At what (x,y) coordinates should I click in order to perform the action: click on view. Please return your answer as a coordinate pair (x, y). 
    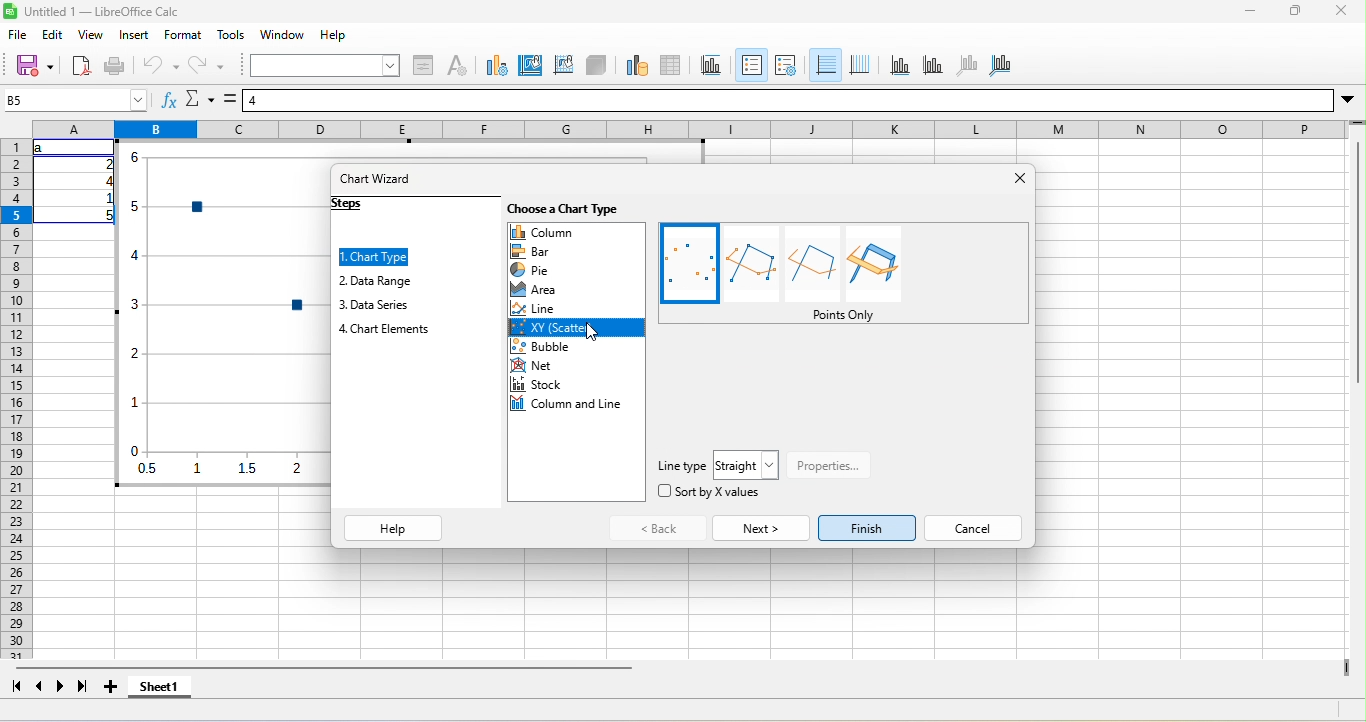
    Looking at the image, I should click on (91, 35).